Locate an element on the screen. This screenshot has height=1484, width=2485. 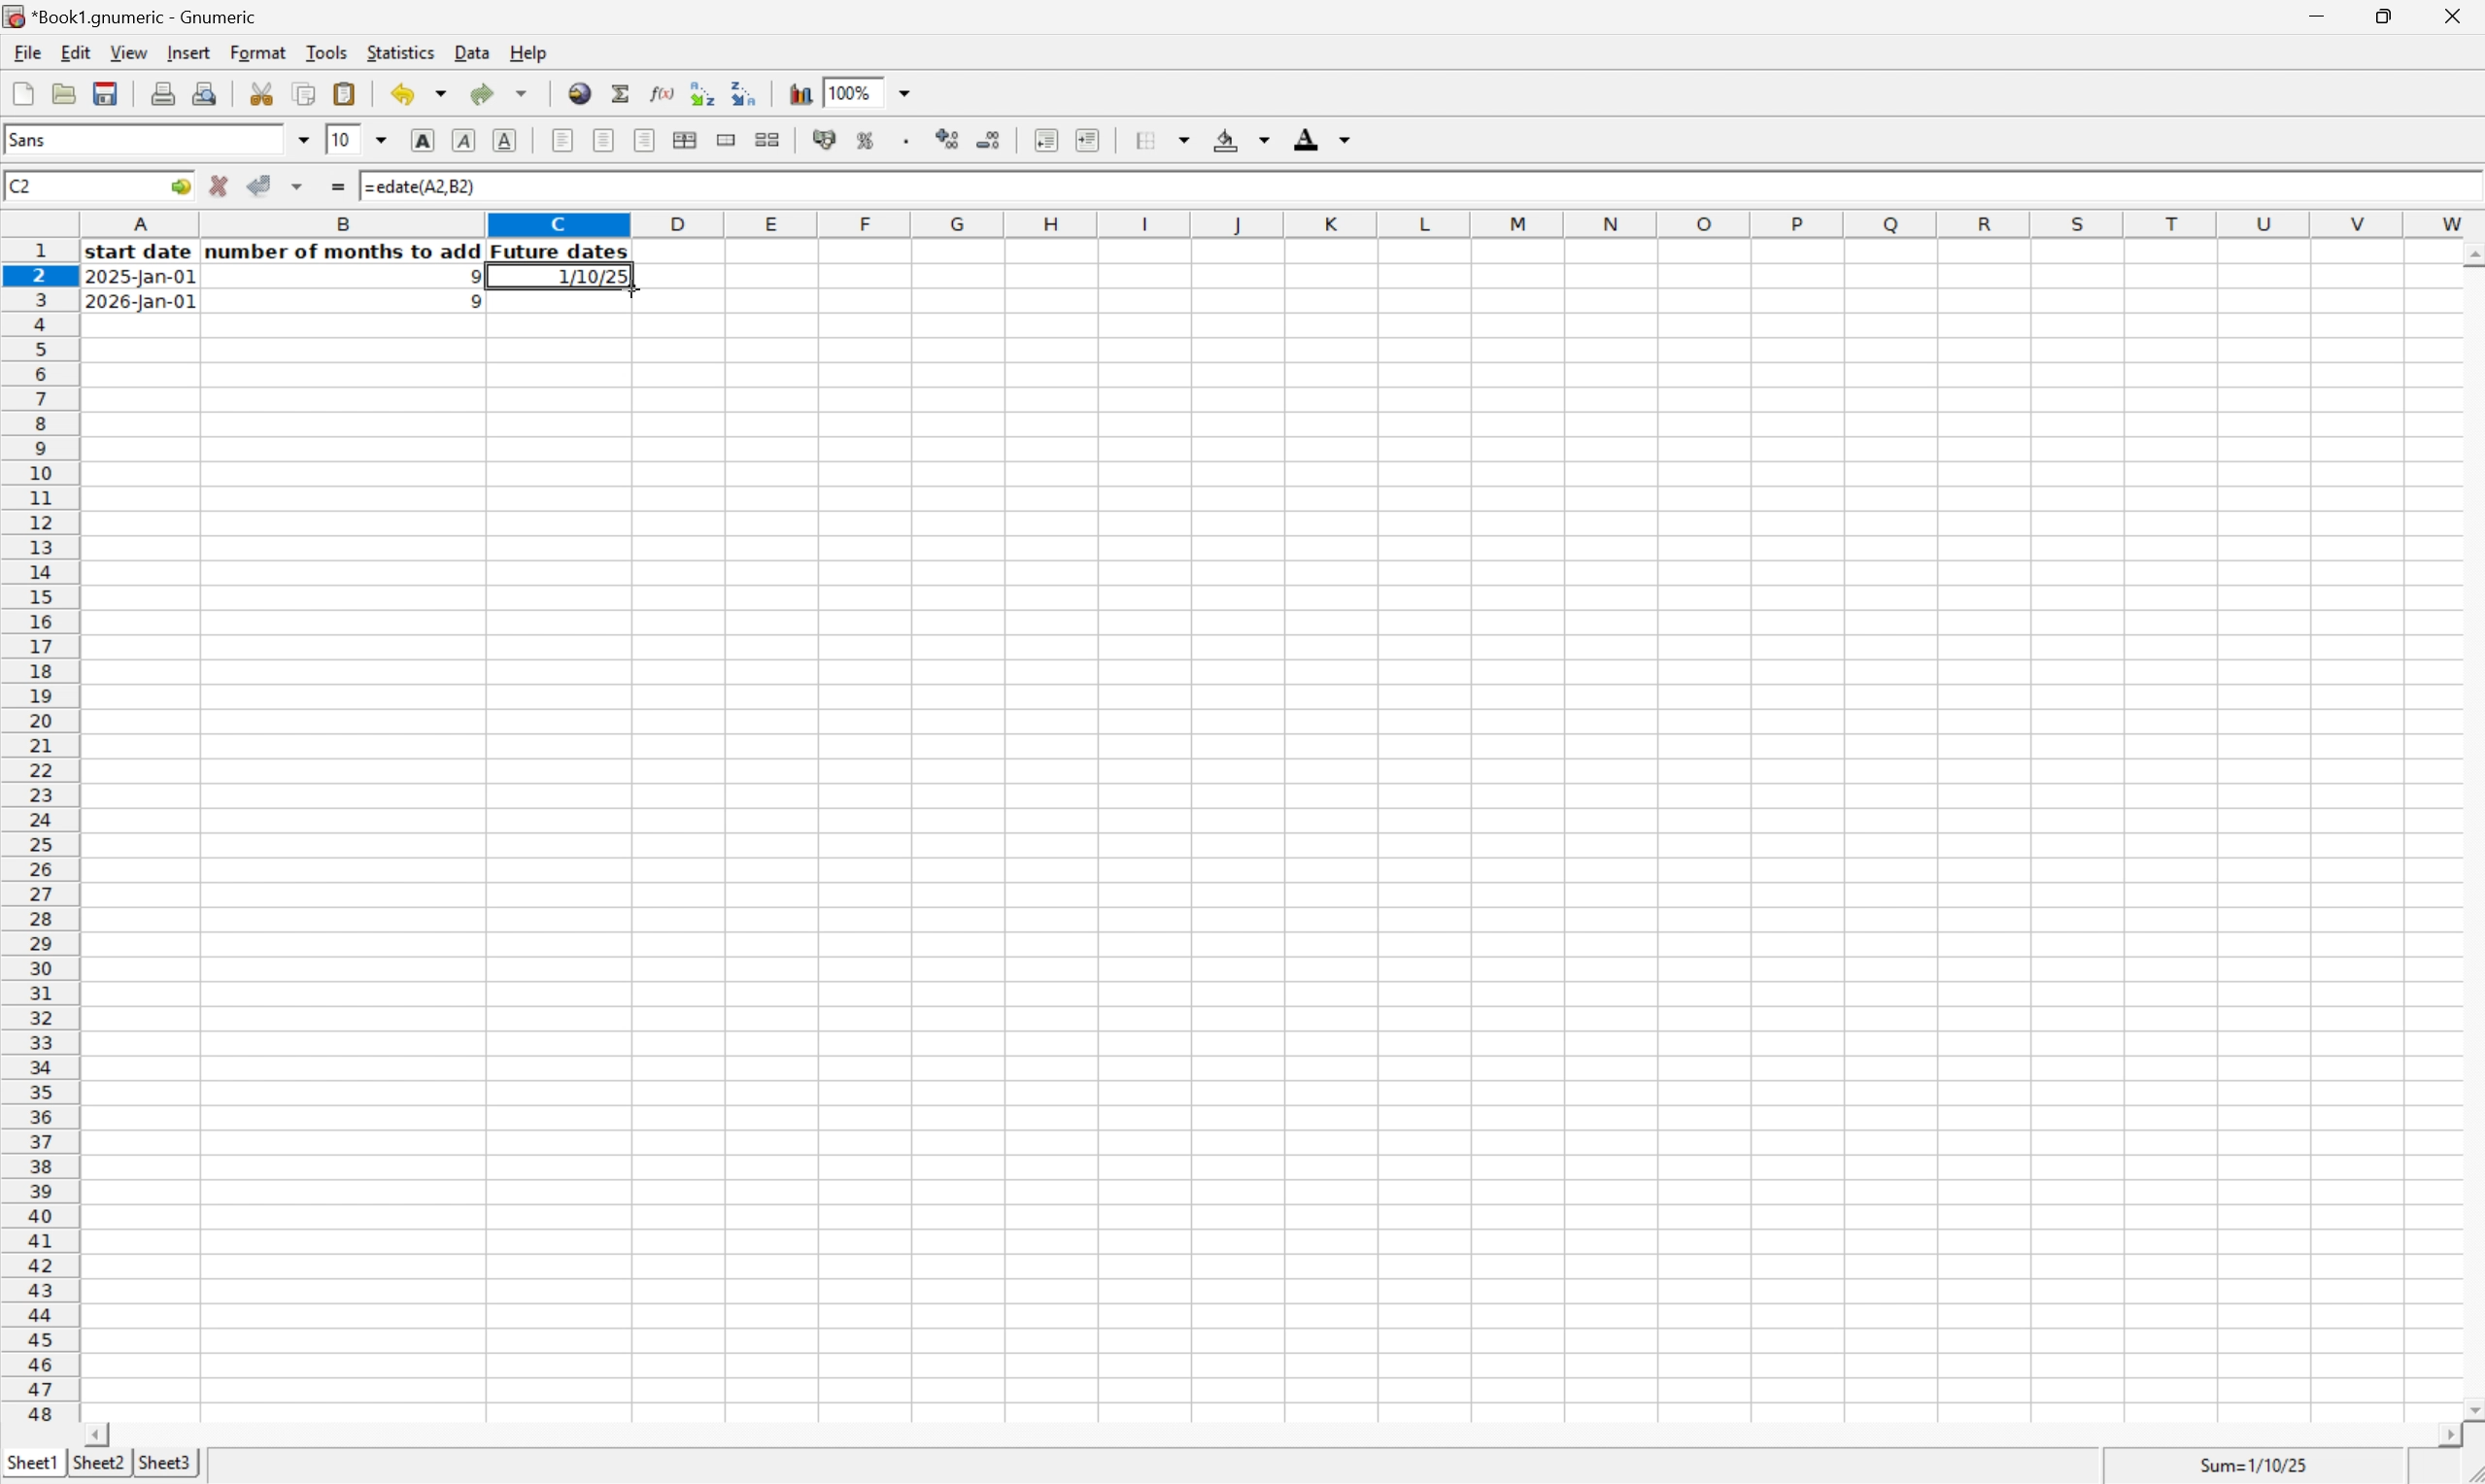
Sum=0 is located at coordinates (2257, 1465).